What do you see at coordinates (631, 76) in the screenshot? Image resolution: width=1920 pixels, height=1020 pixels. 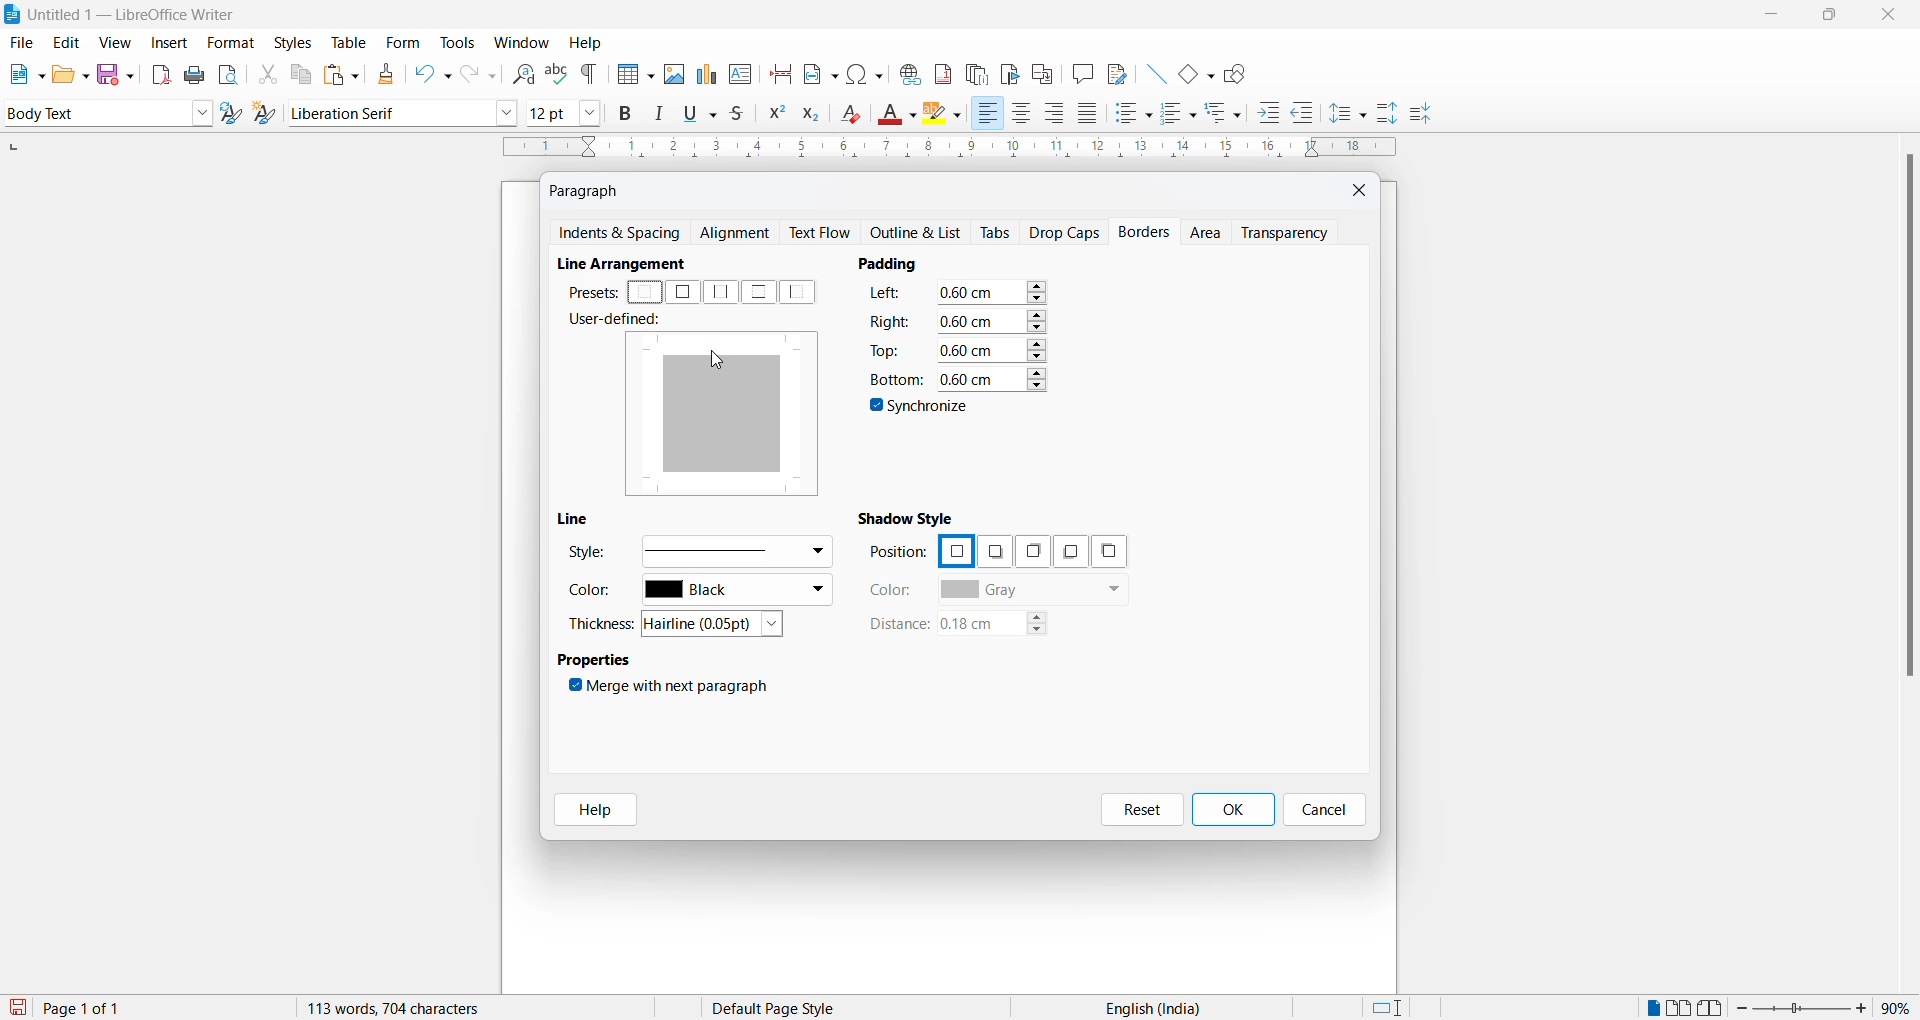 I see `insert image` at bounding box center [631, 76].